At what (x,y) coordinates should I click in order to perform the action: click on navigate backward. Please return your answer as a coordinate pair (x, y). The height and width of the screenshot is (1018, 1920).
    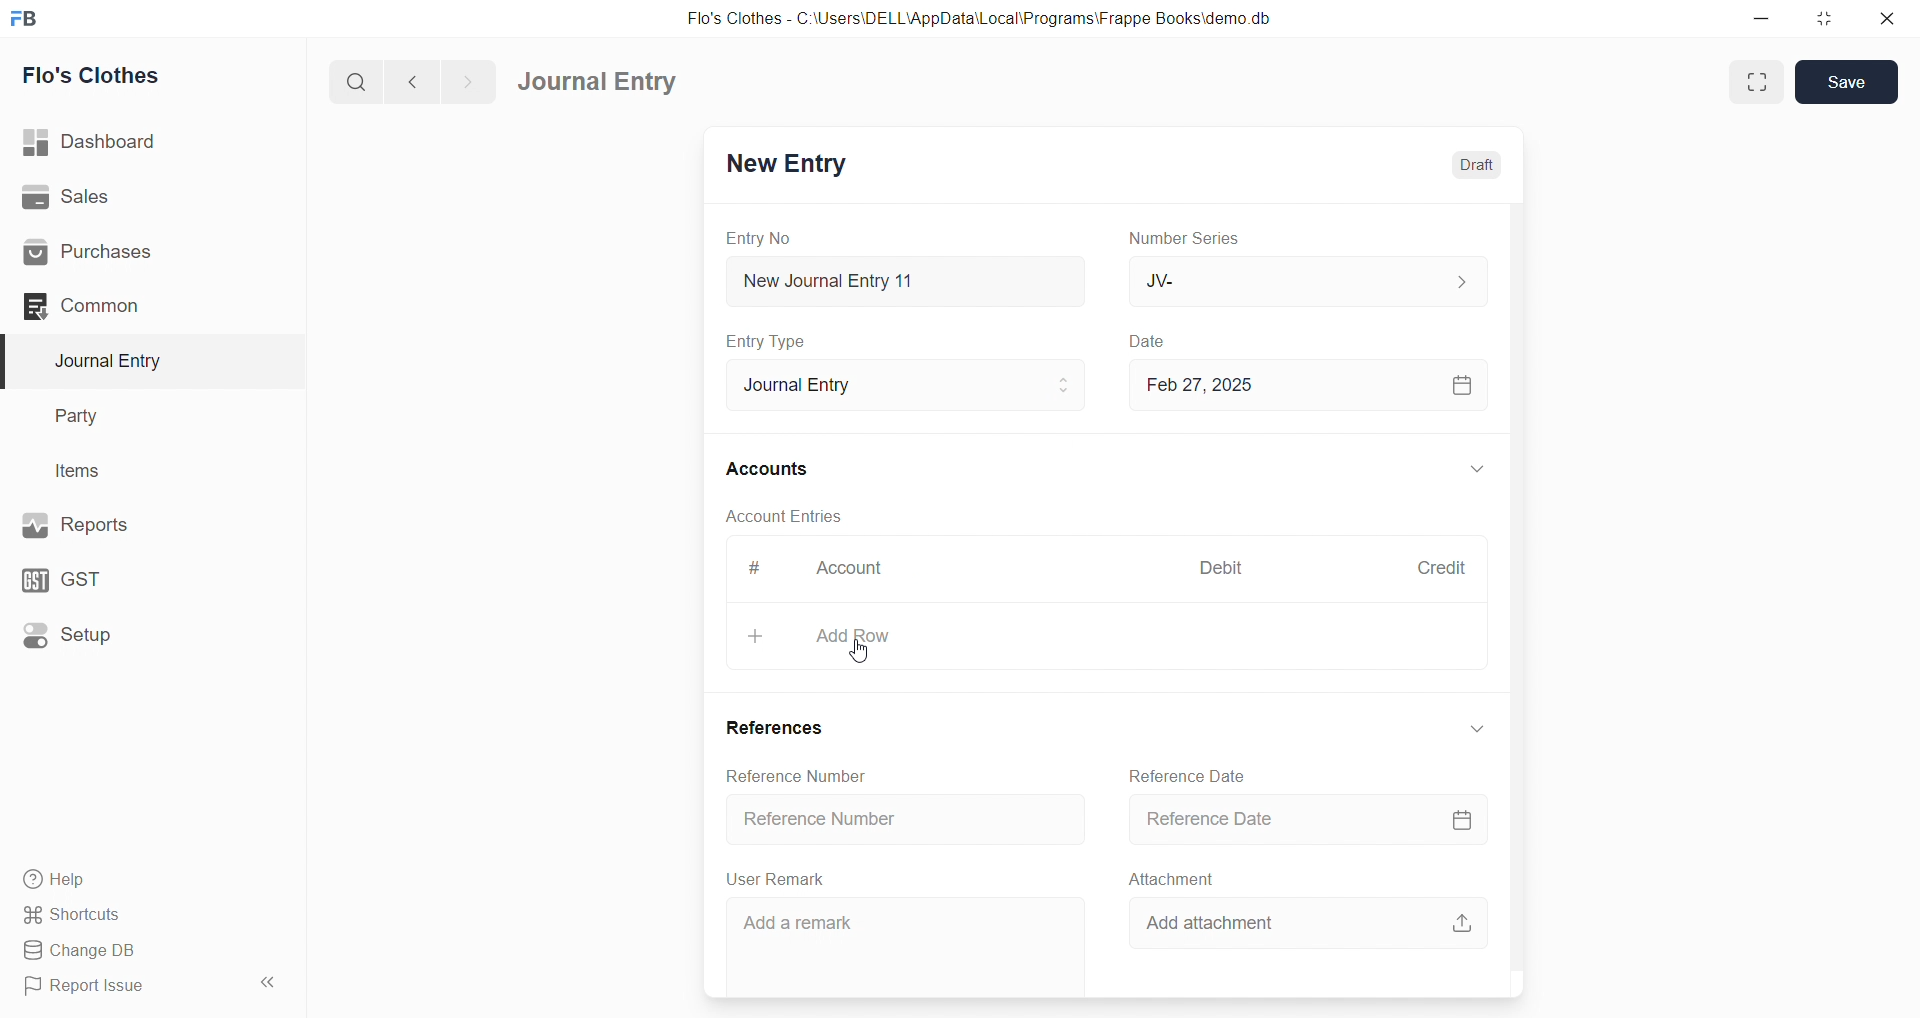
    Looking at the image, I should click on (415, 83).